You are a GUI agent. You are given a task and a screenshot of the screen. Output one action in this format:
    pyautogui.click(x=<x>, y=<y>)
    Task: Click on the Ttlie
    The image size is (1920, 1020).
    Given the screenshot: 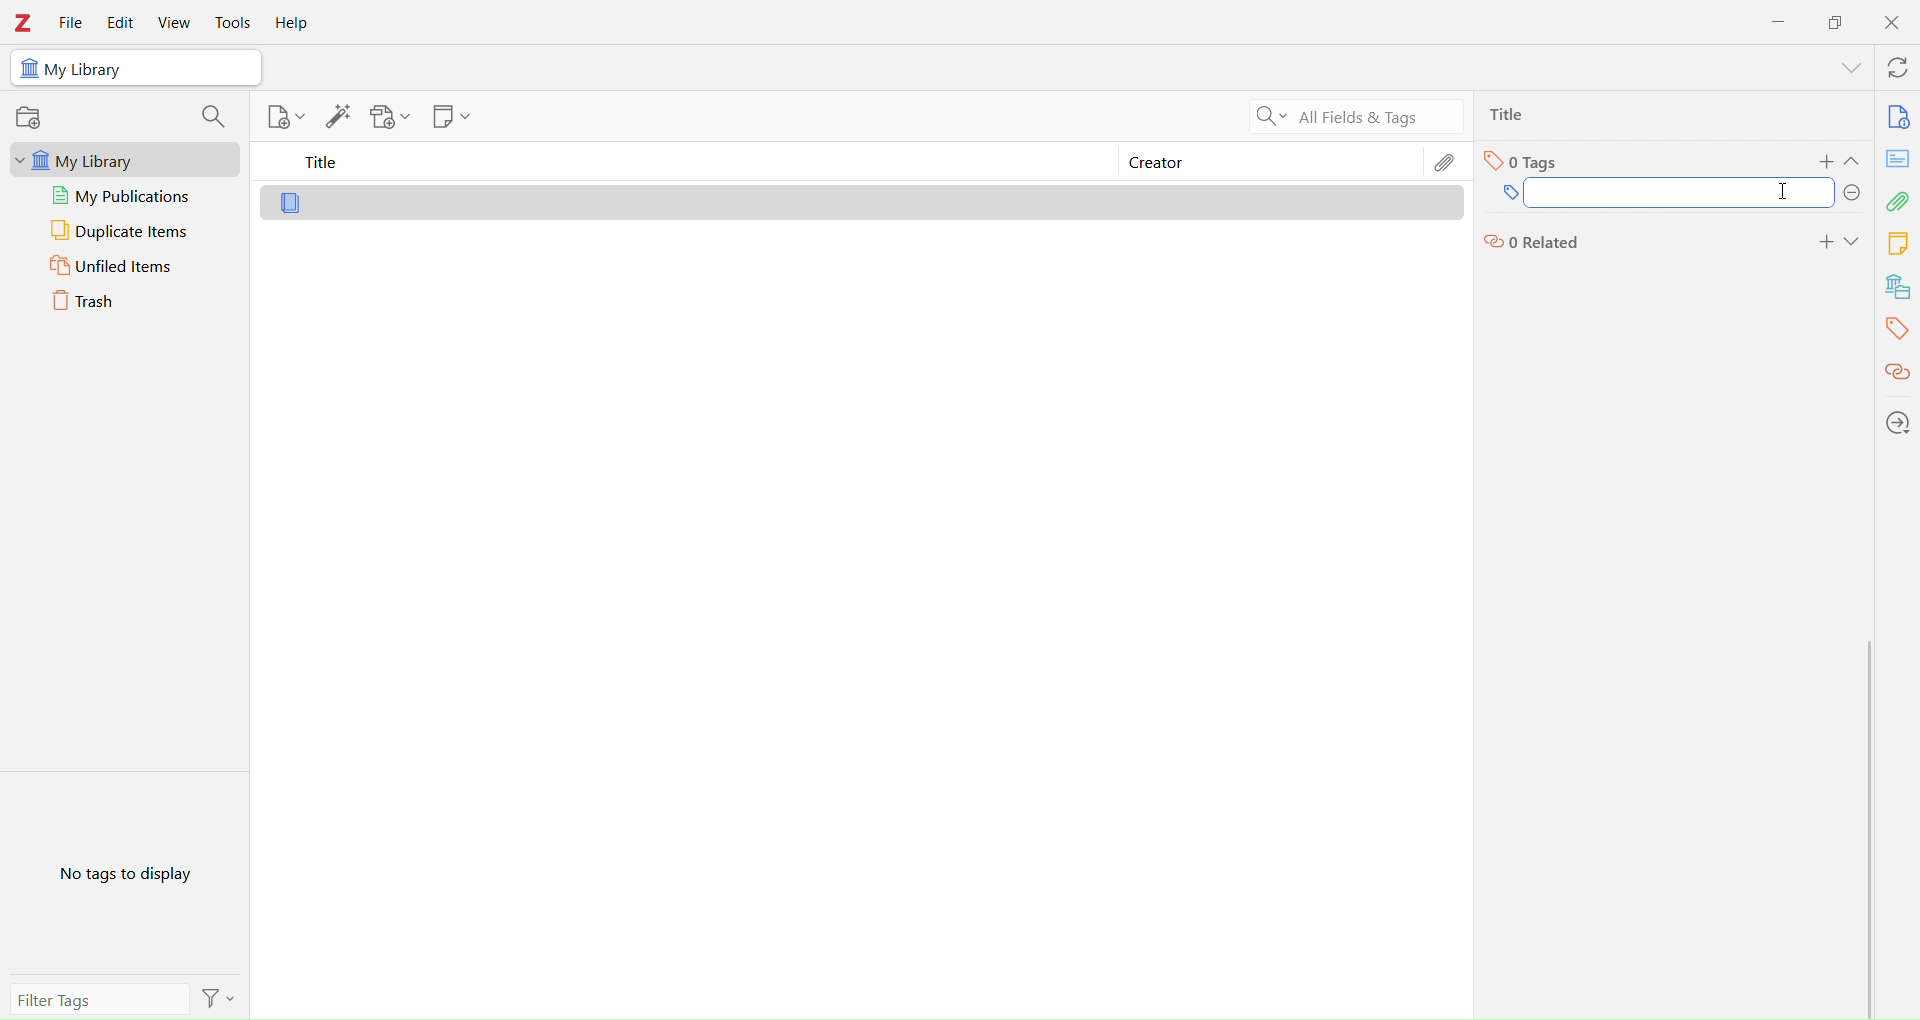 What is the action you would take?
    pyautogui.click(x=1512, y=114)
    